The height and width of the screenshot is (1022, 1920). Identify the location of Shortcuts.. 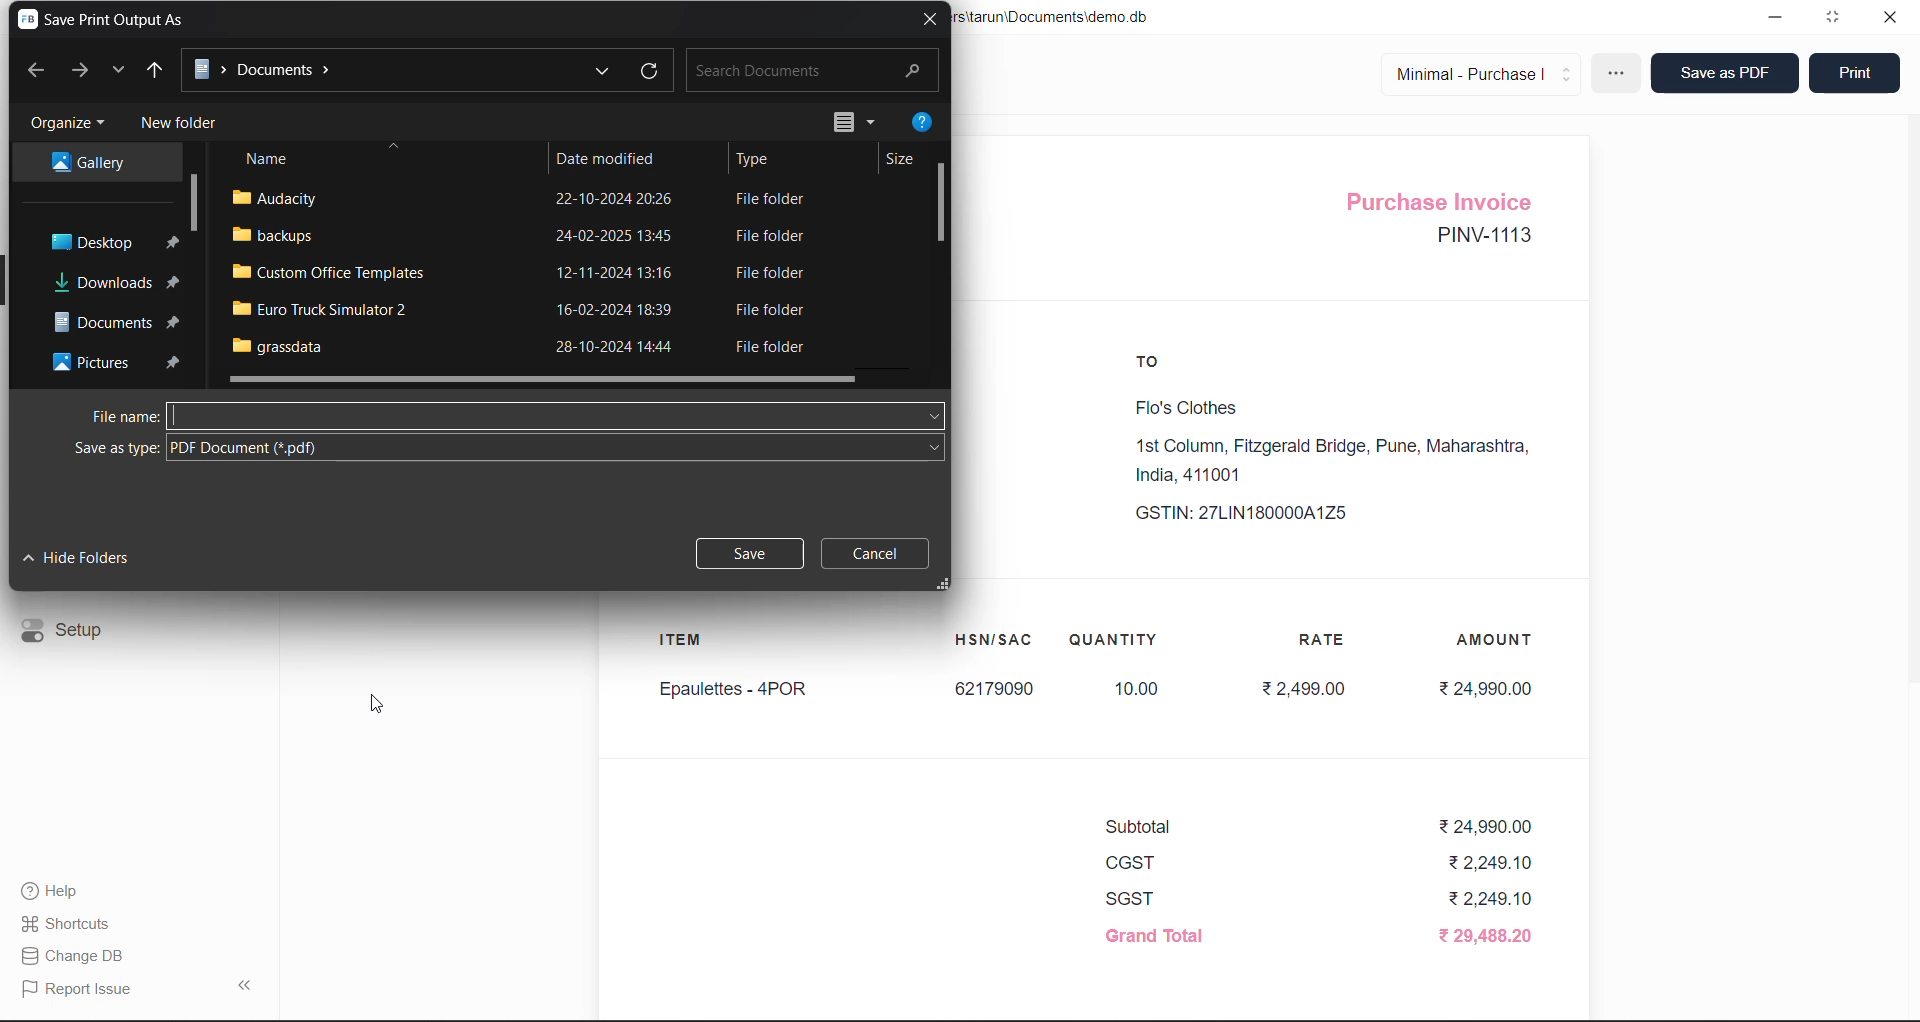
(72, 922).